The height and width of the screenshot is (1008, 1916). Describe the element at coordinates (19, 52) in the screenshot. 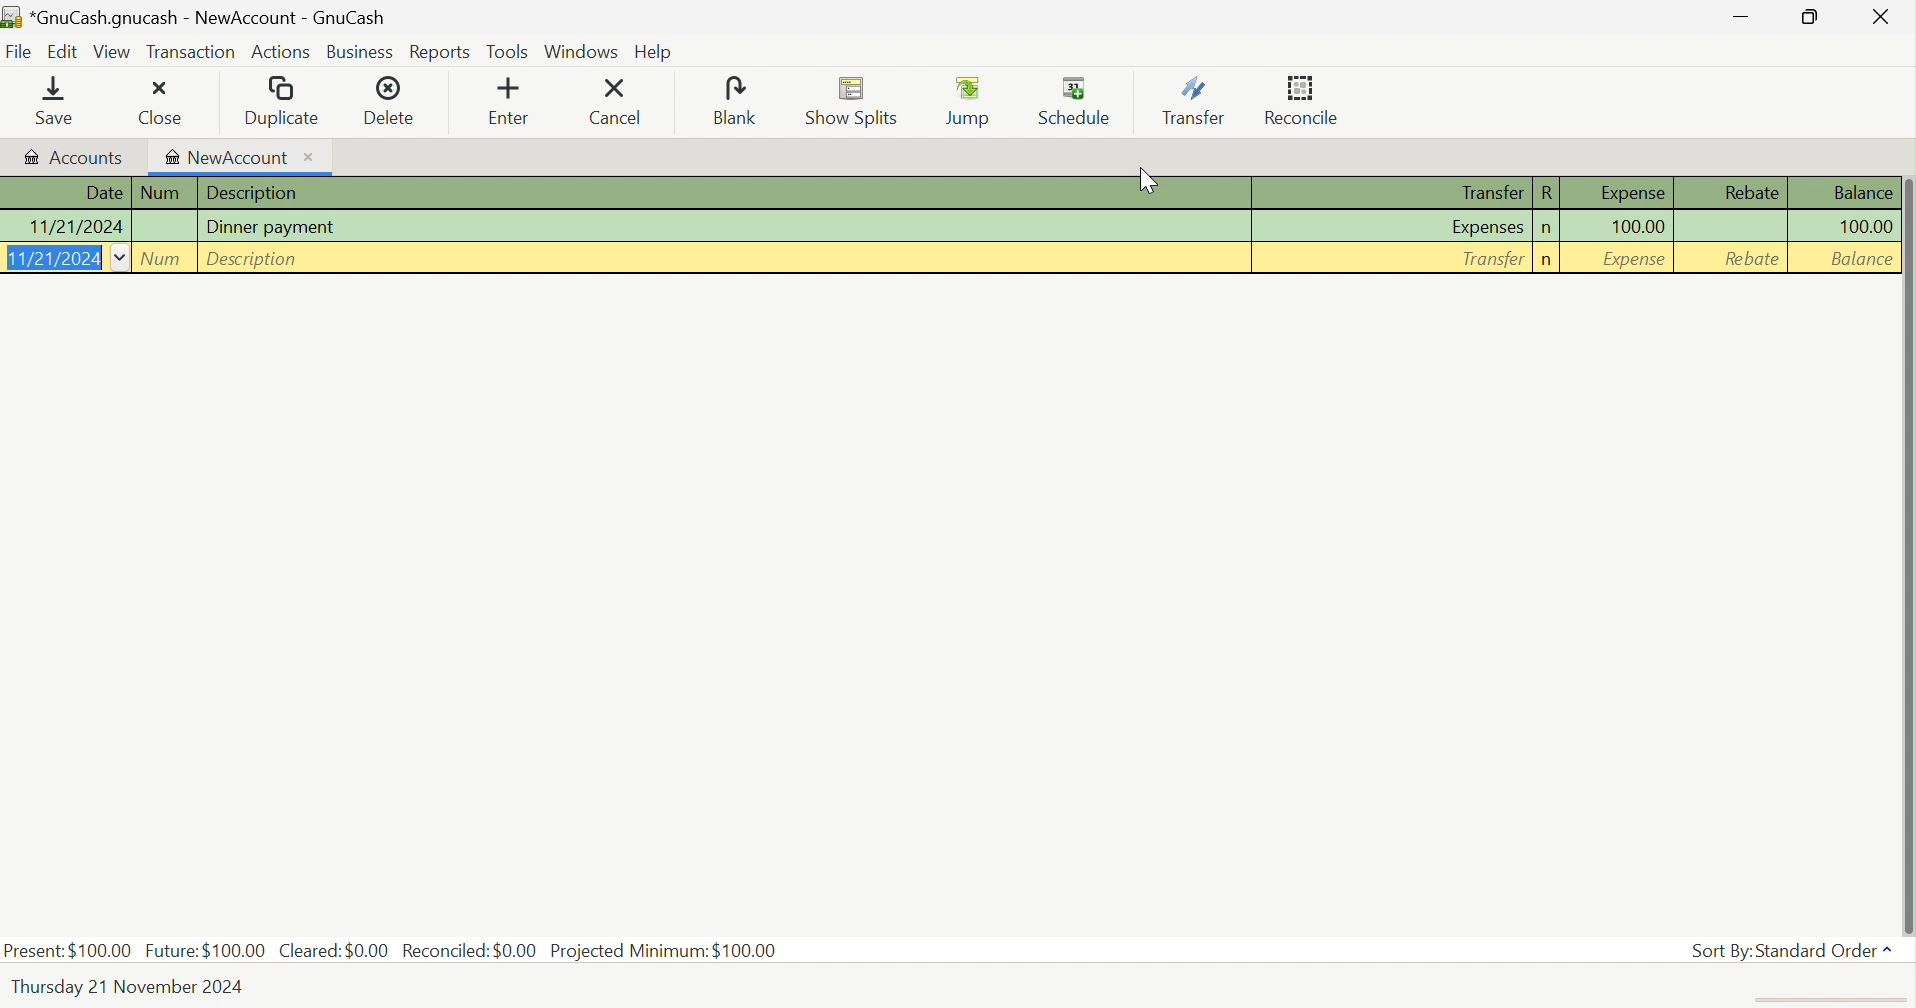

I see `File` at that location.